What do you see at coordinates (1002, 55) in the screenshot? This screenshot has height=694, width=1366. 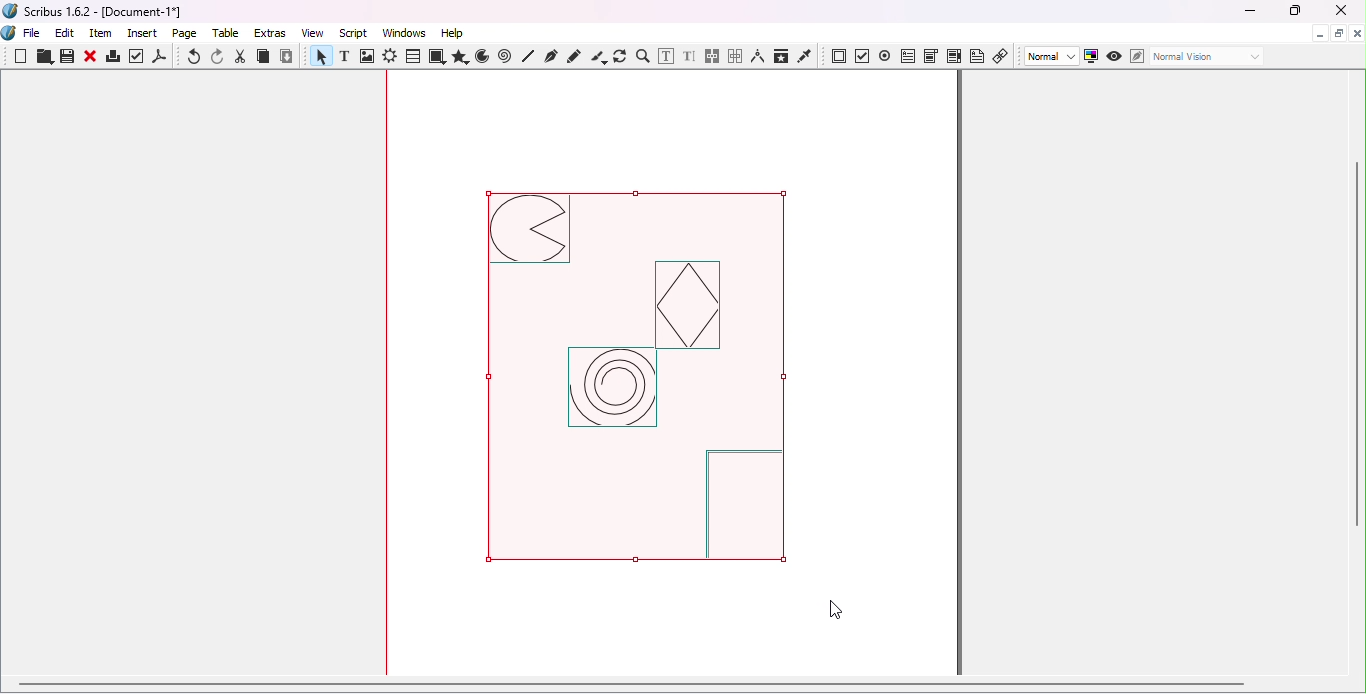 I see `Link annotation` at bounding box center [1002, 55].